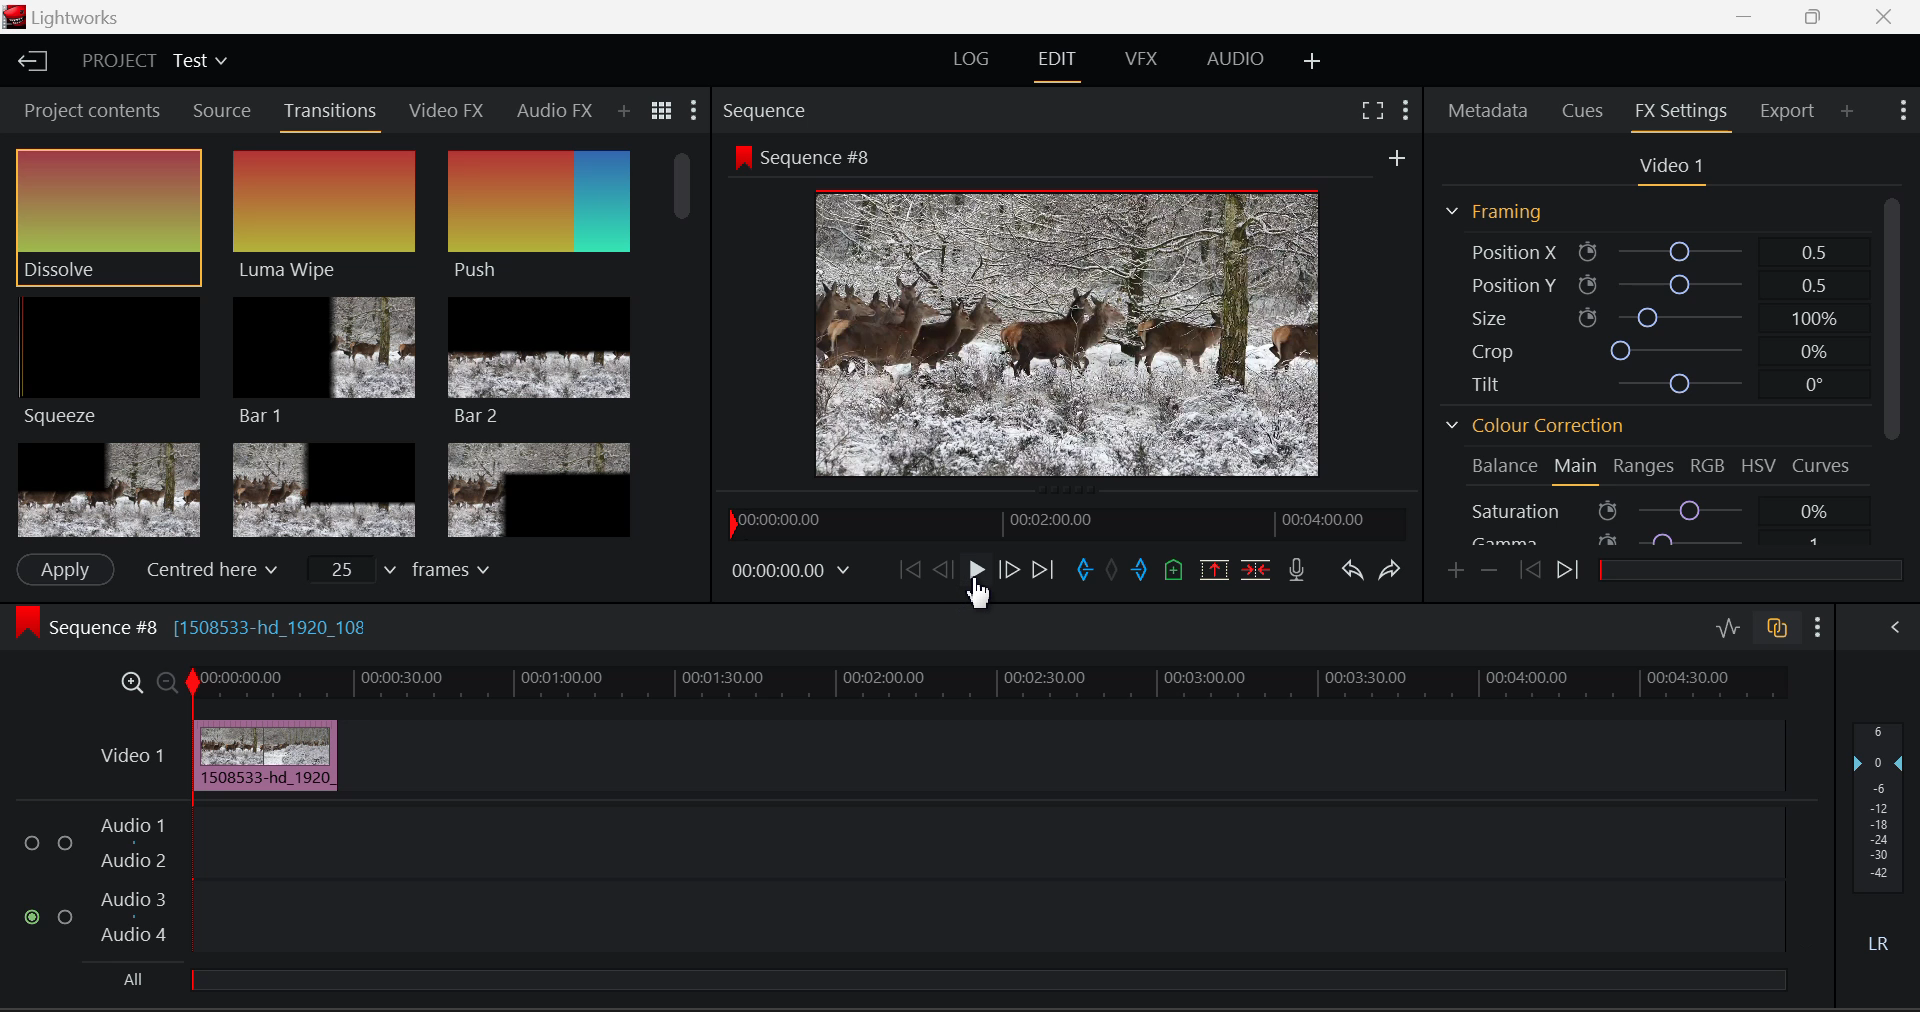 The width and height of the screenshot is (1920, 1012). Describe the element at coordinates (910, 572) in the screenshot. I see `To start` at that location.